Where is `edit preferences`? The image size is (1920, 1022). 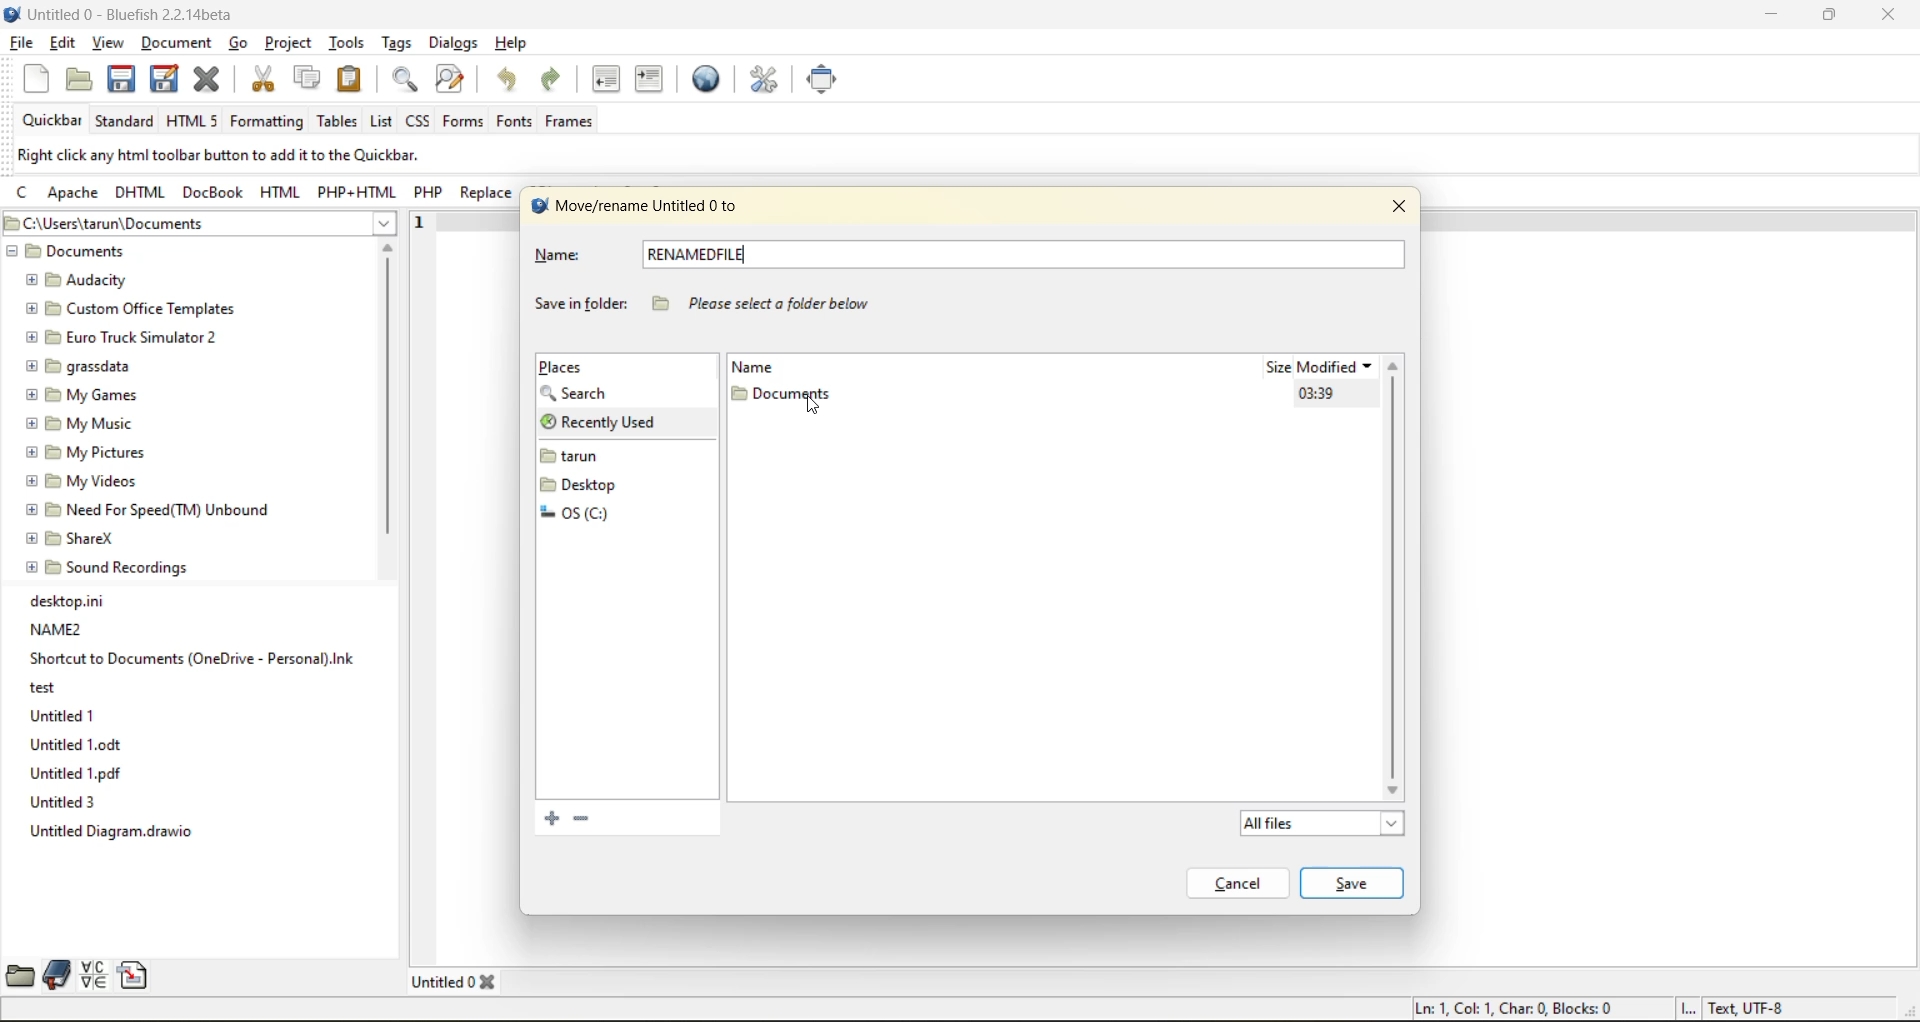 edit preferences is located at coordinates (762, 79).